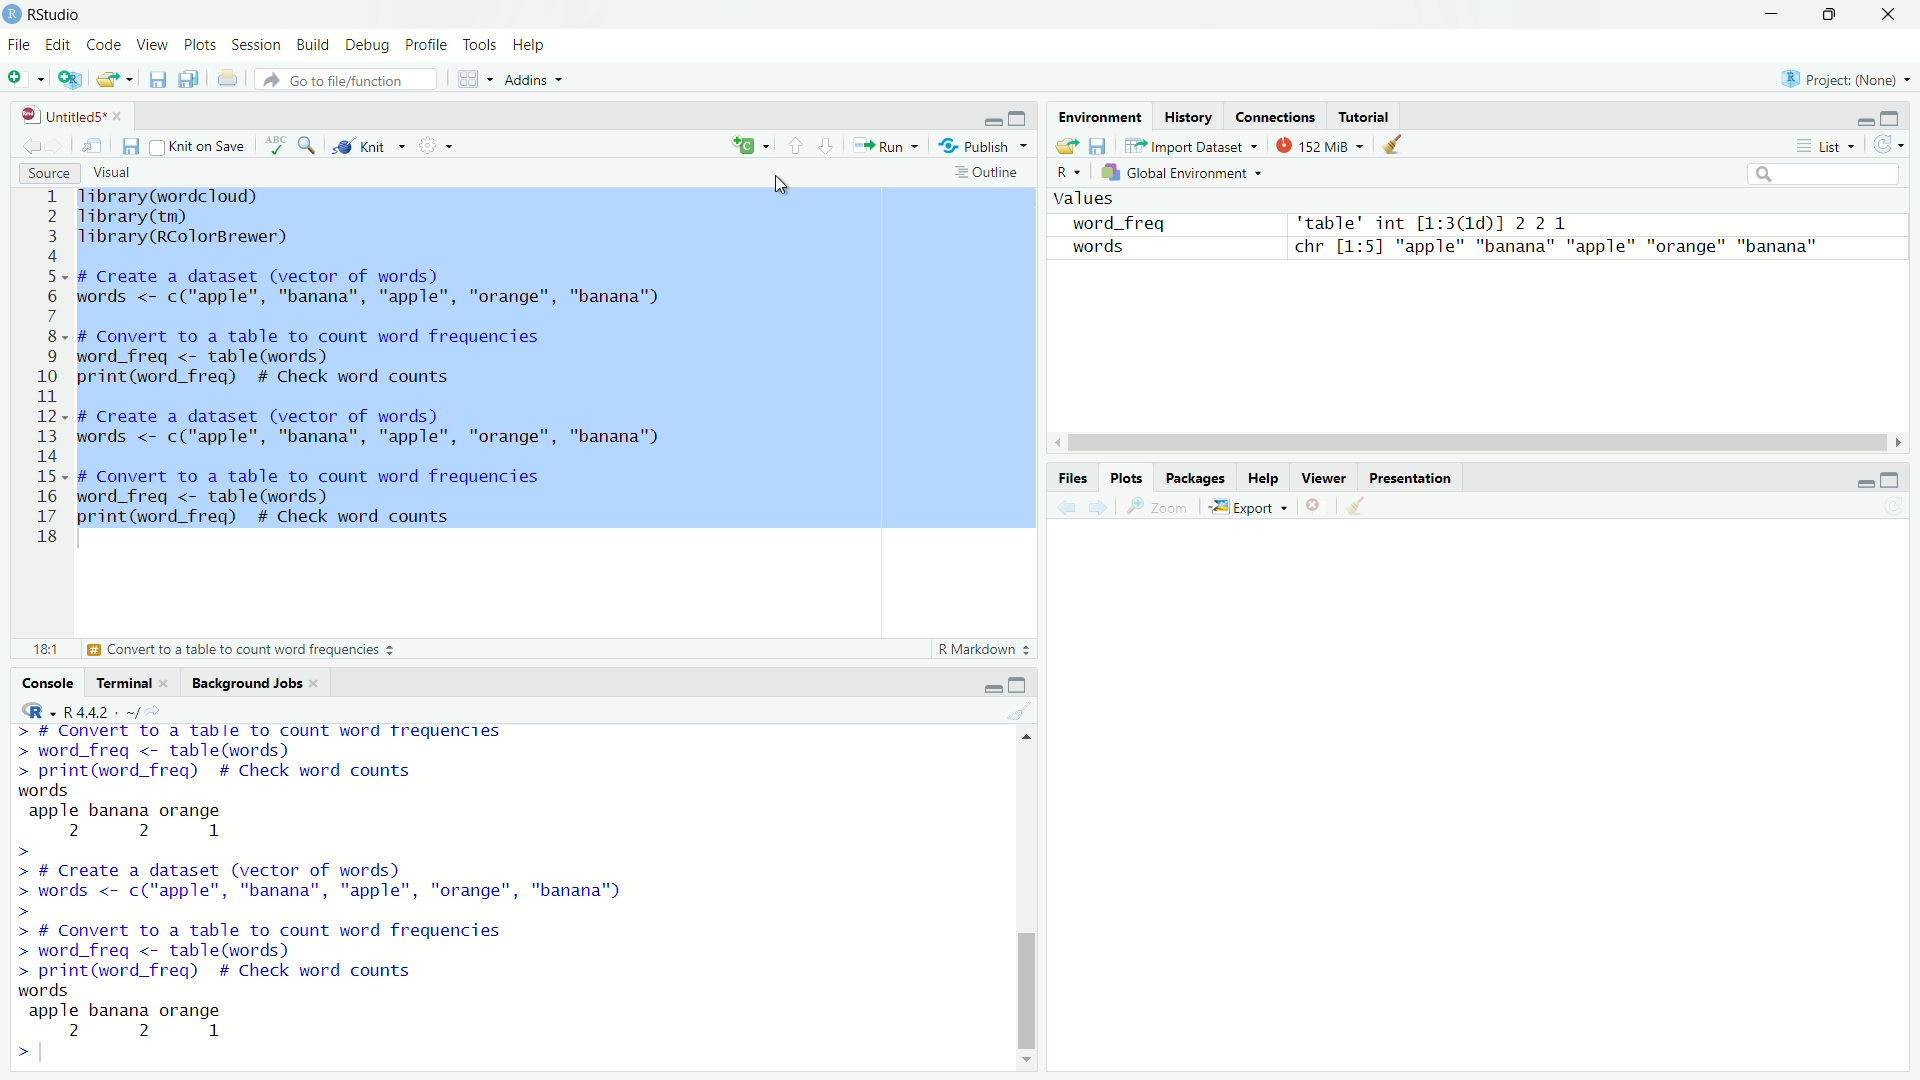 Image resolution: width=1920 pixels, height=1080 pixels. I want to click on Environment, so click(1099, 118).